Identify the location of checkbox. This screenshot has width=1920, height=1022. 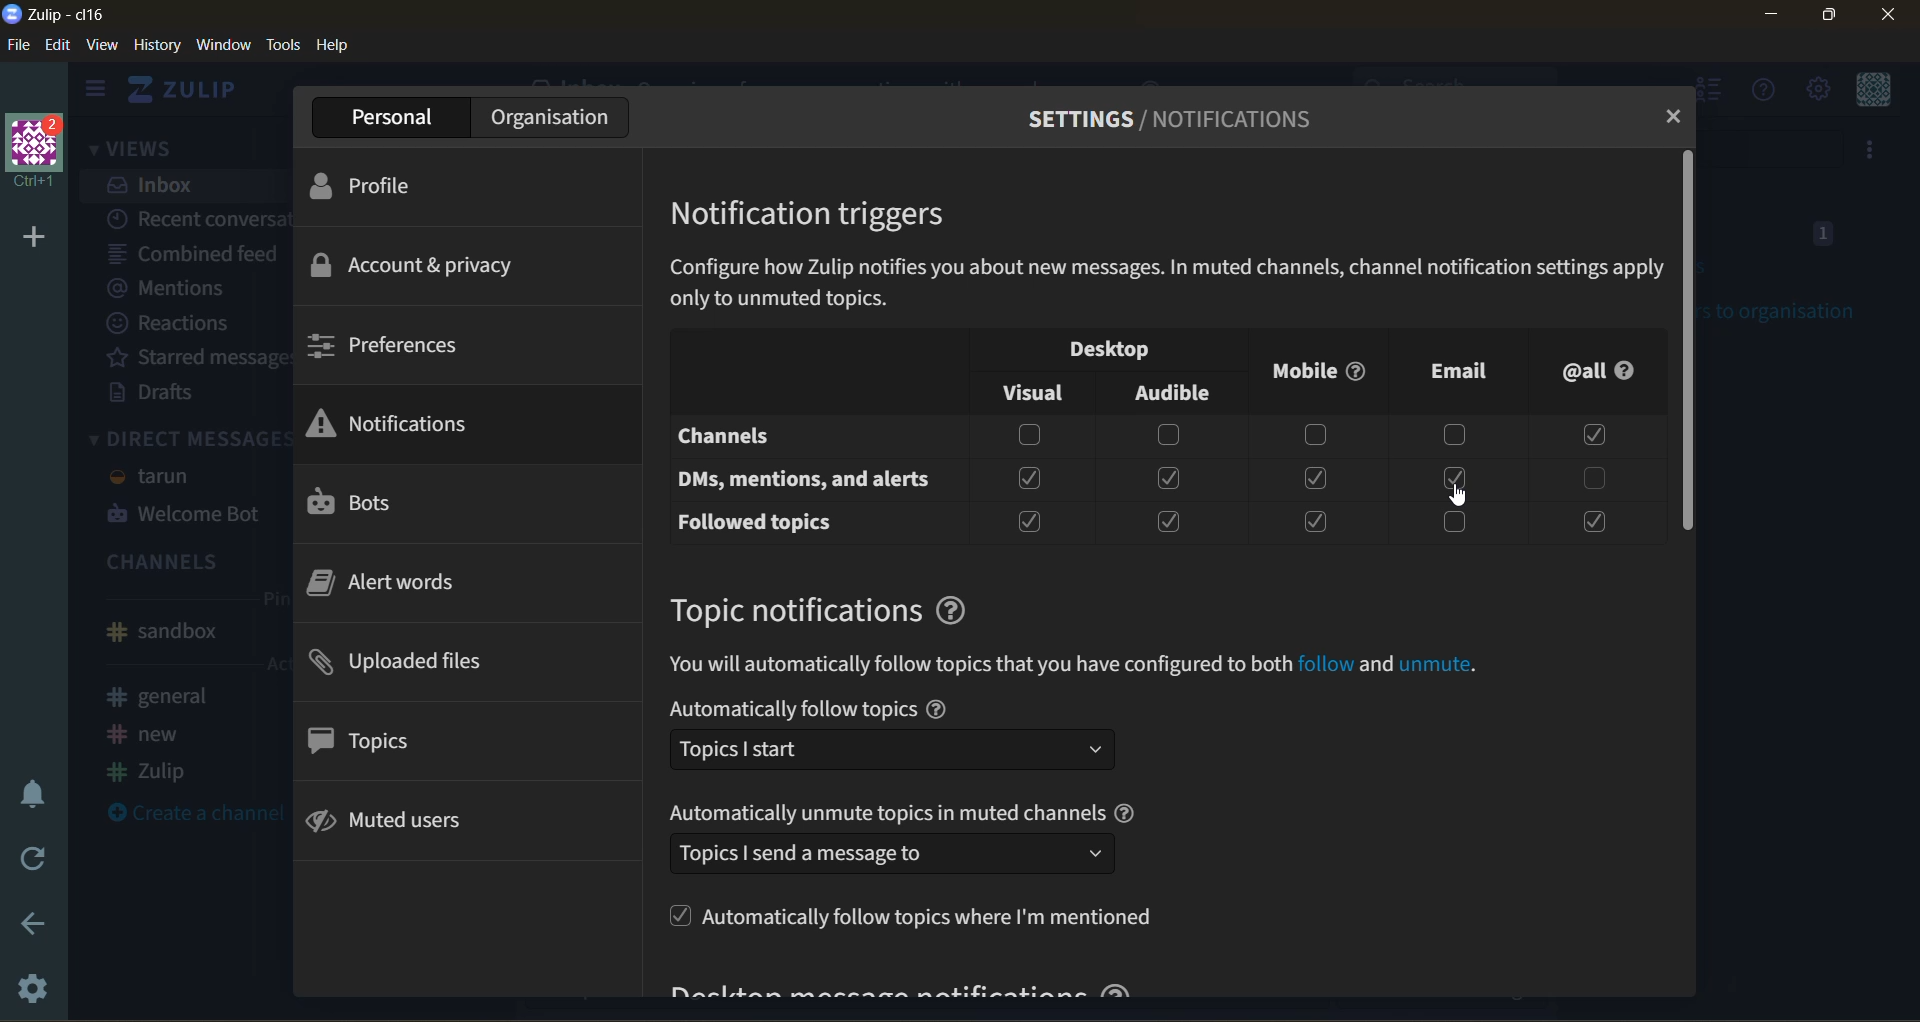
(1165, 479).